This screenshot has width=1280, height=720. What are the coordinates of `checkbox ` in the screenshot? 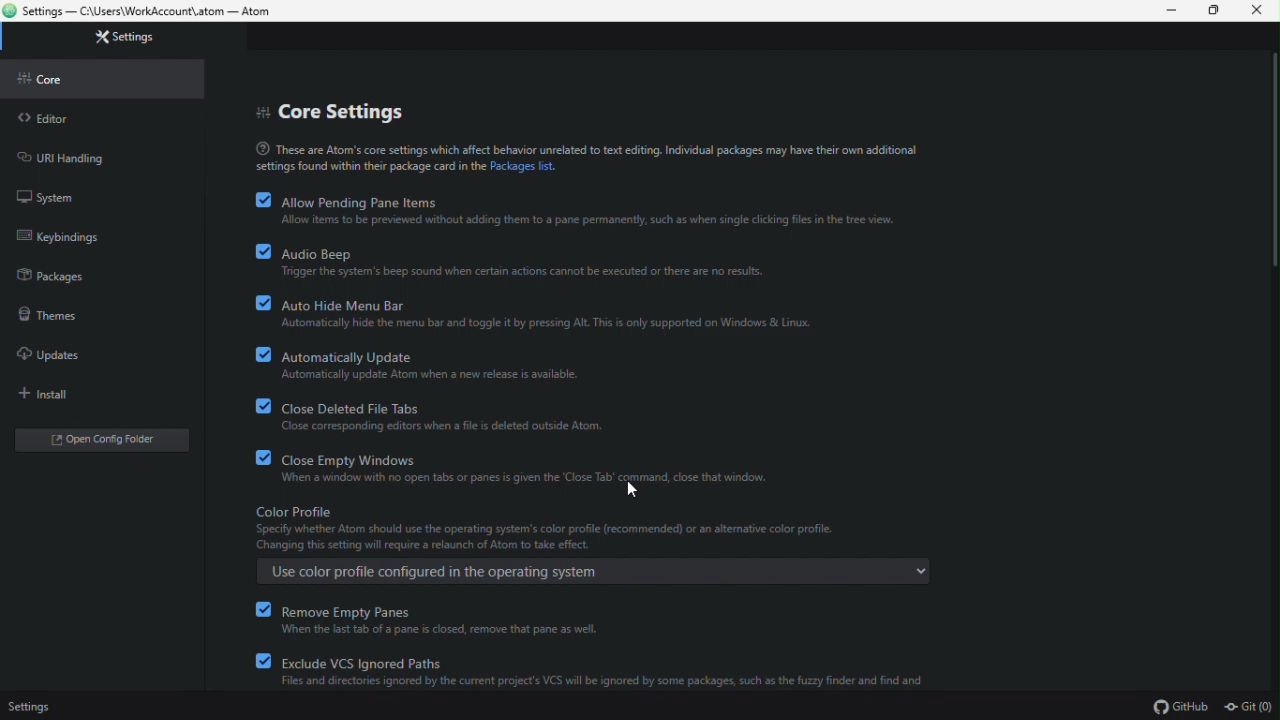 It's located at (263, 406).